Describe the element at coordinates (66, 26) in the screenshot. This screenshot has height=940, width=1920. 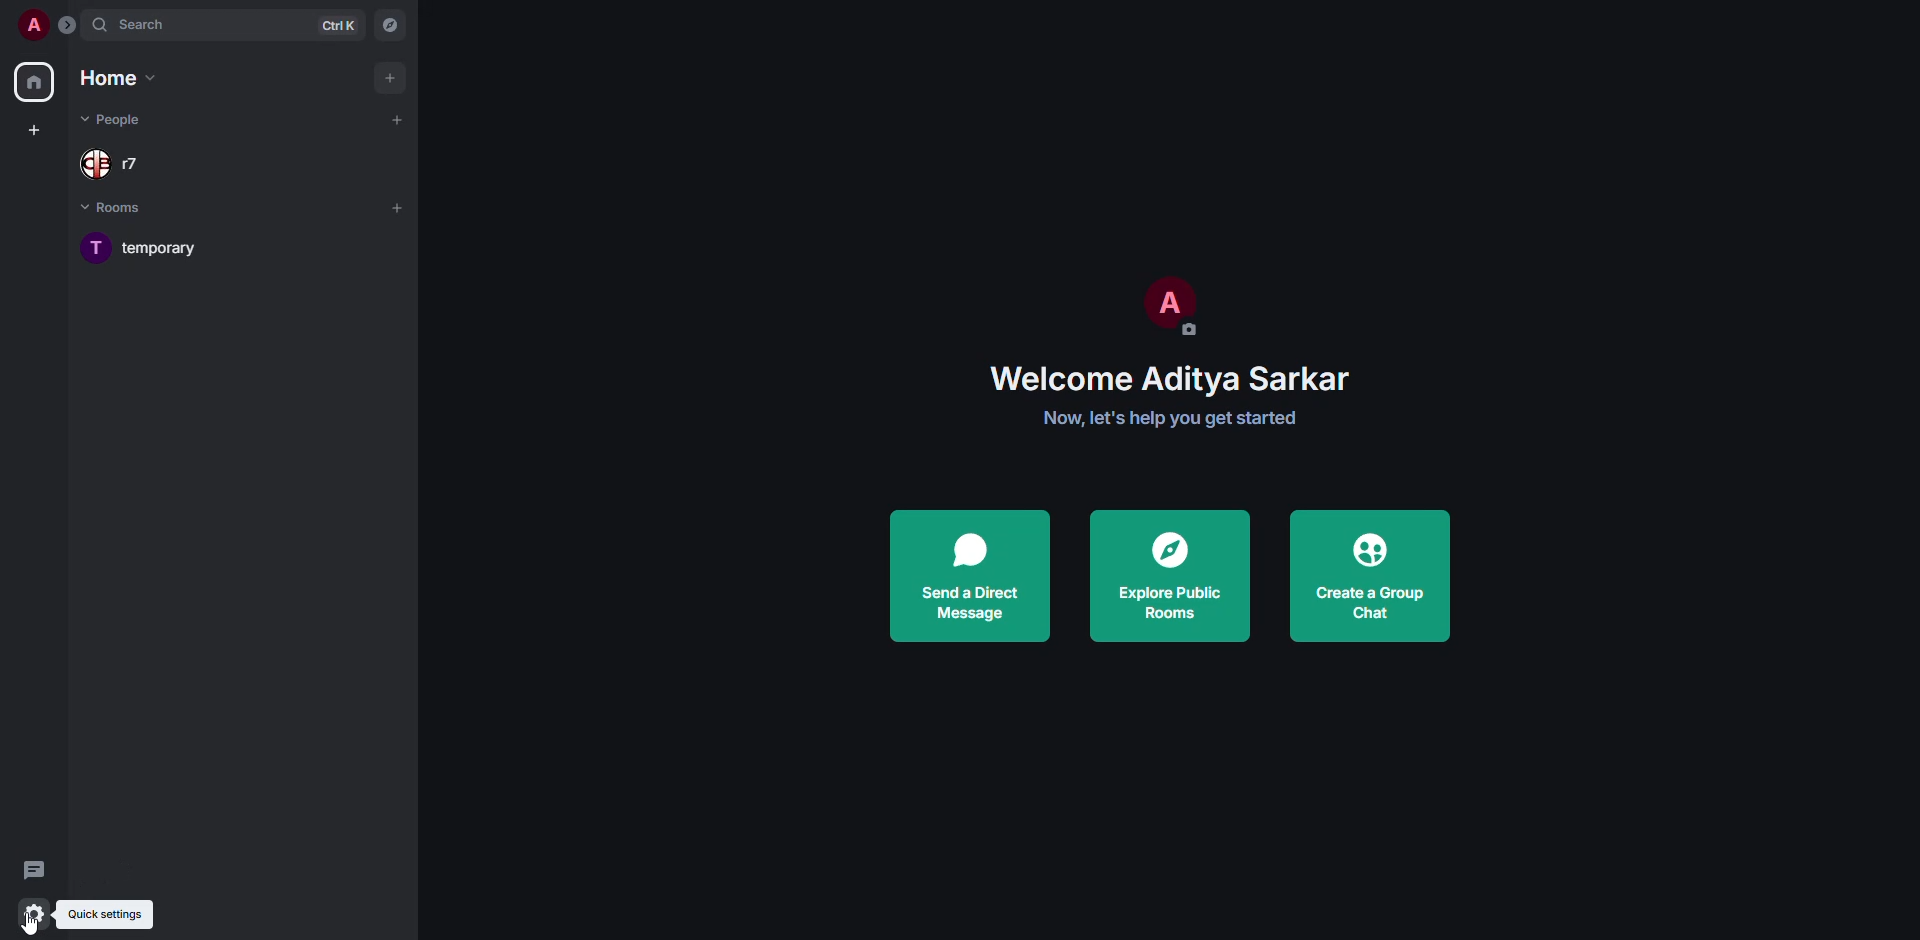
I see `expand` at that location.